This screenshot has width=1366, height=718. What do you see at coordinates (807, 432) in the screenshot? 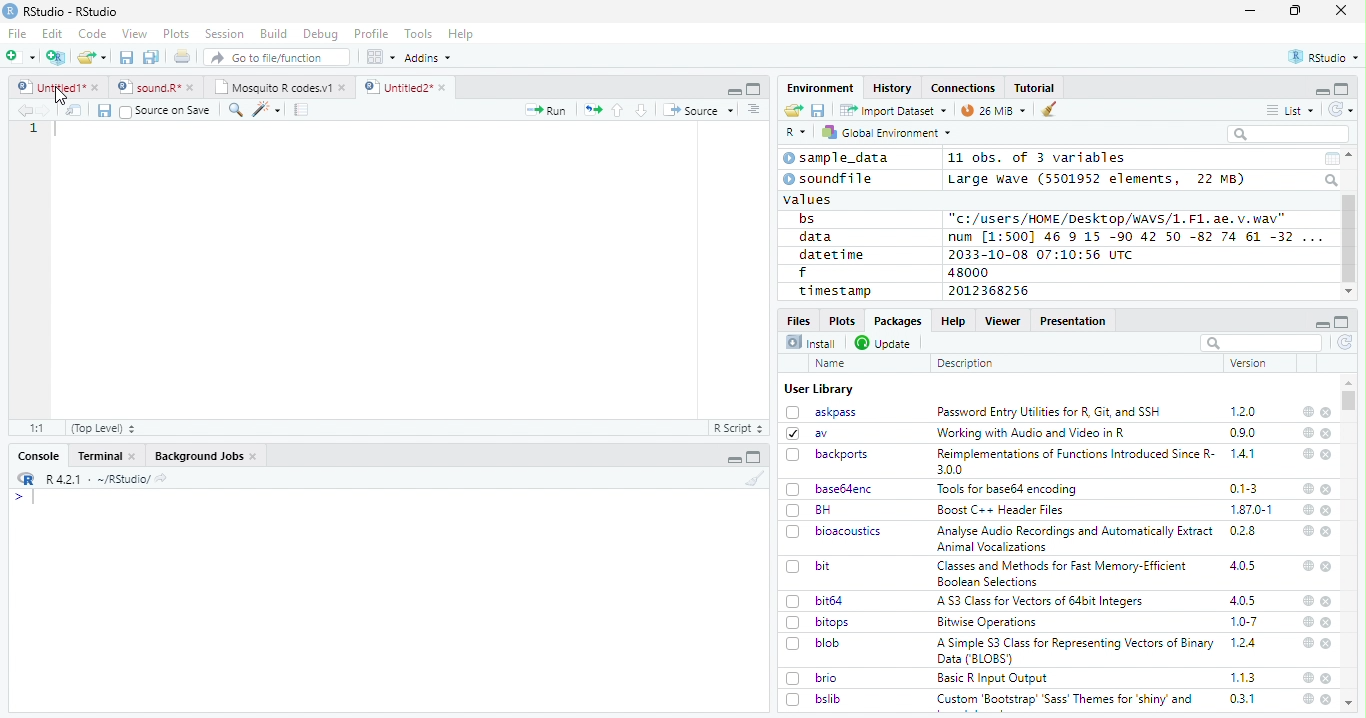
I see `av` at bounding box center [807, 432].